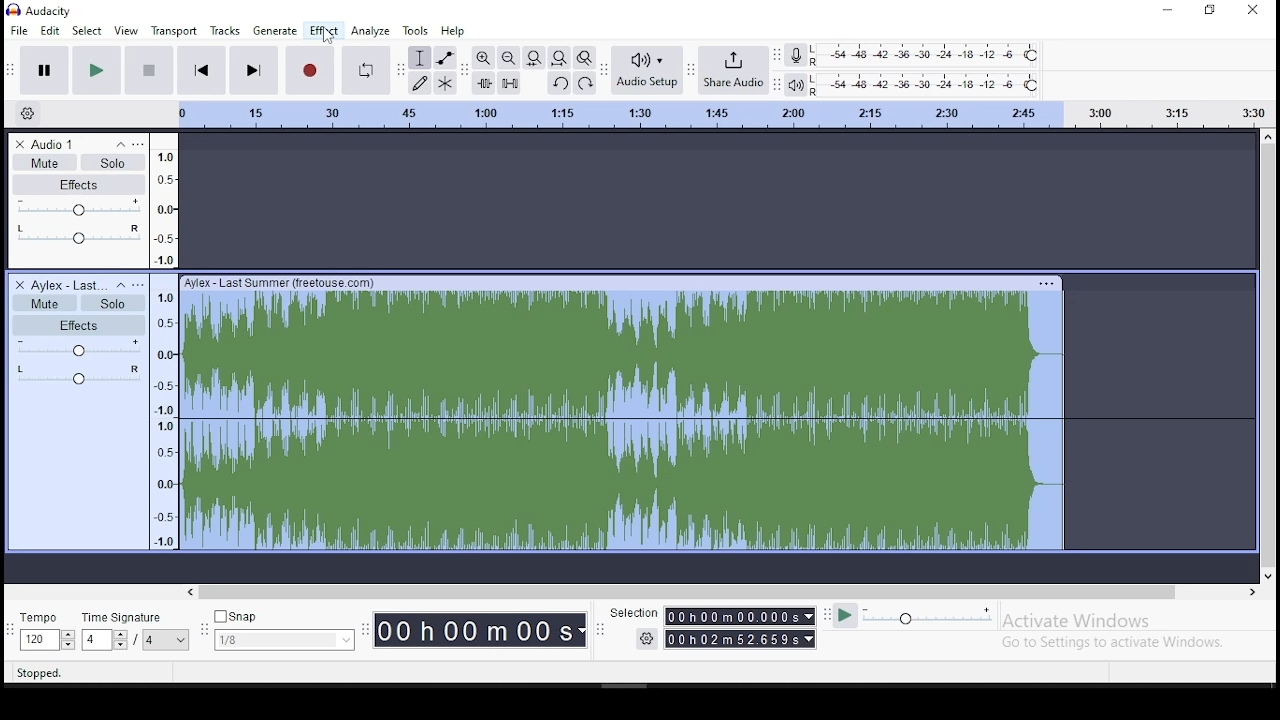 Image resolution: width=1280 pixels, height=720 pixels. I want to click on zoom out, so click(508, 58).